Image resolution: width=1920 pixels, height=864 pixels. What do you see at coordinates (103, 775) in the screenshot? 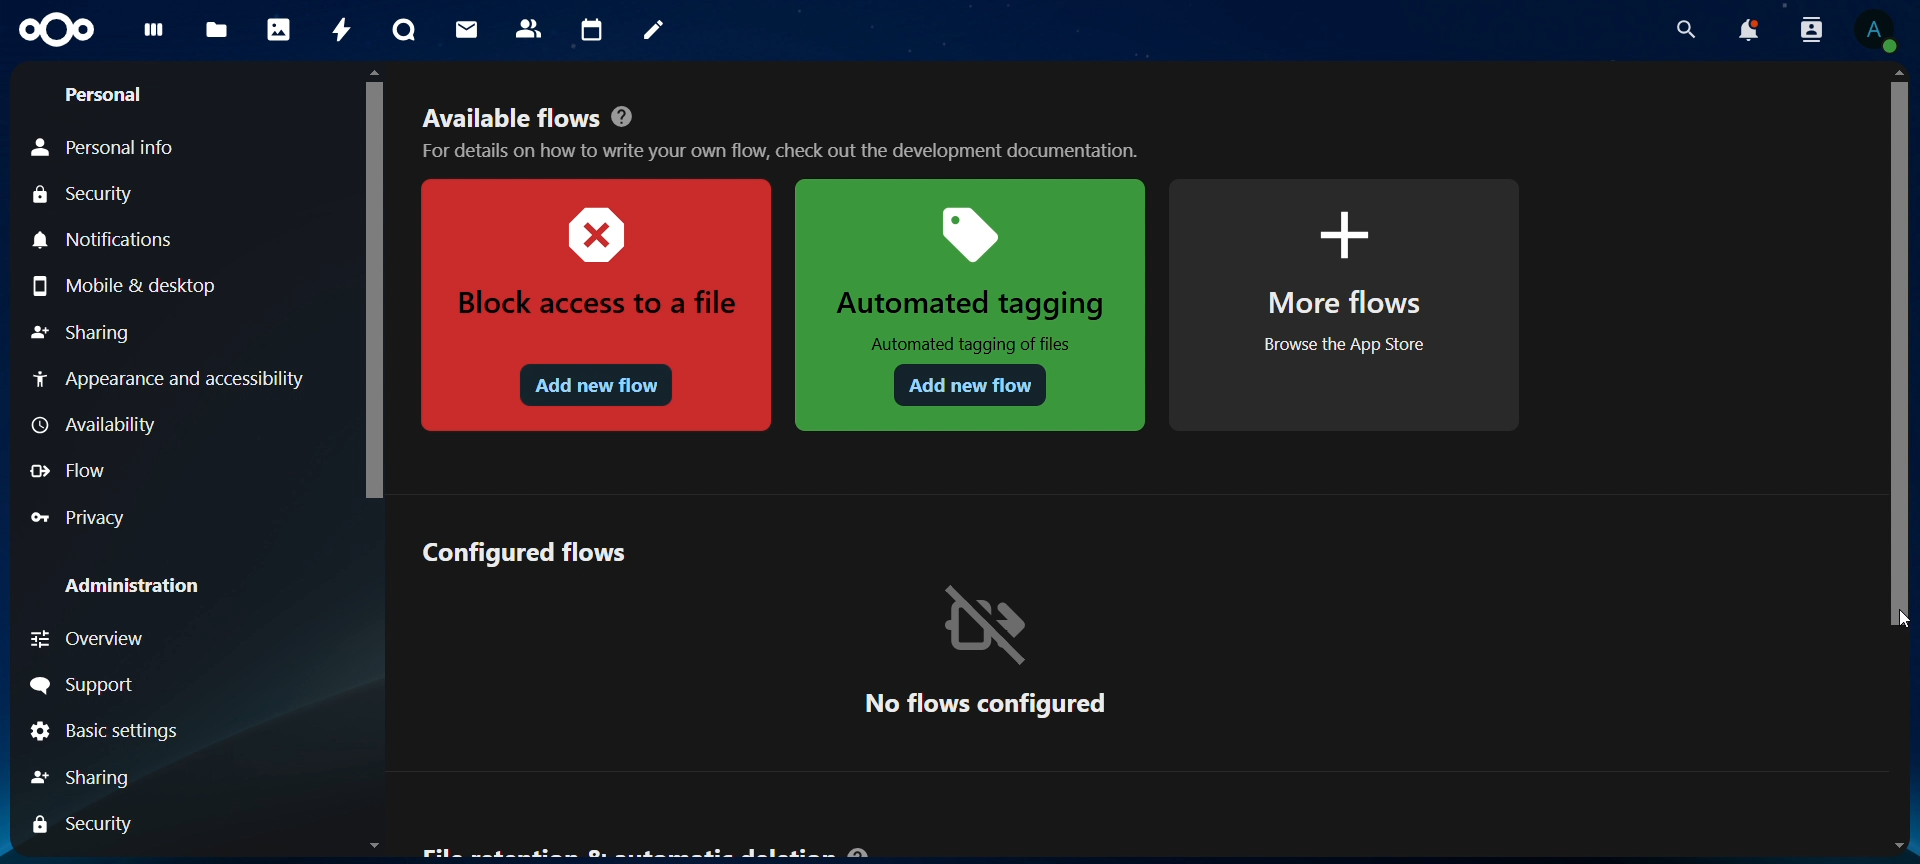
I see `sharing` at bounding box center [103, 775].